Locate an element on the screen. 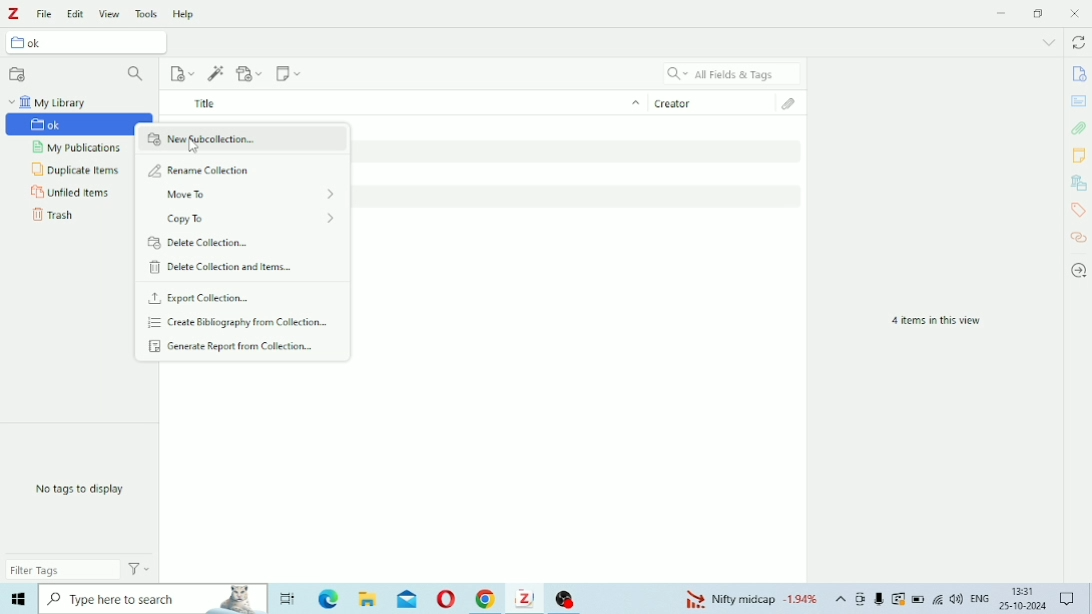 The width and height of the screenshot is (1092, 614). File is located at coordinates (45, 14).